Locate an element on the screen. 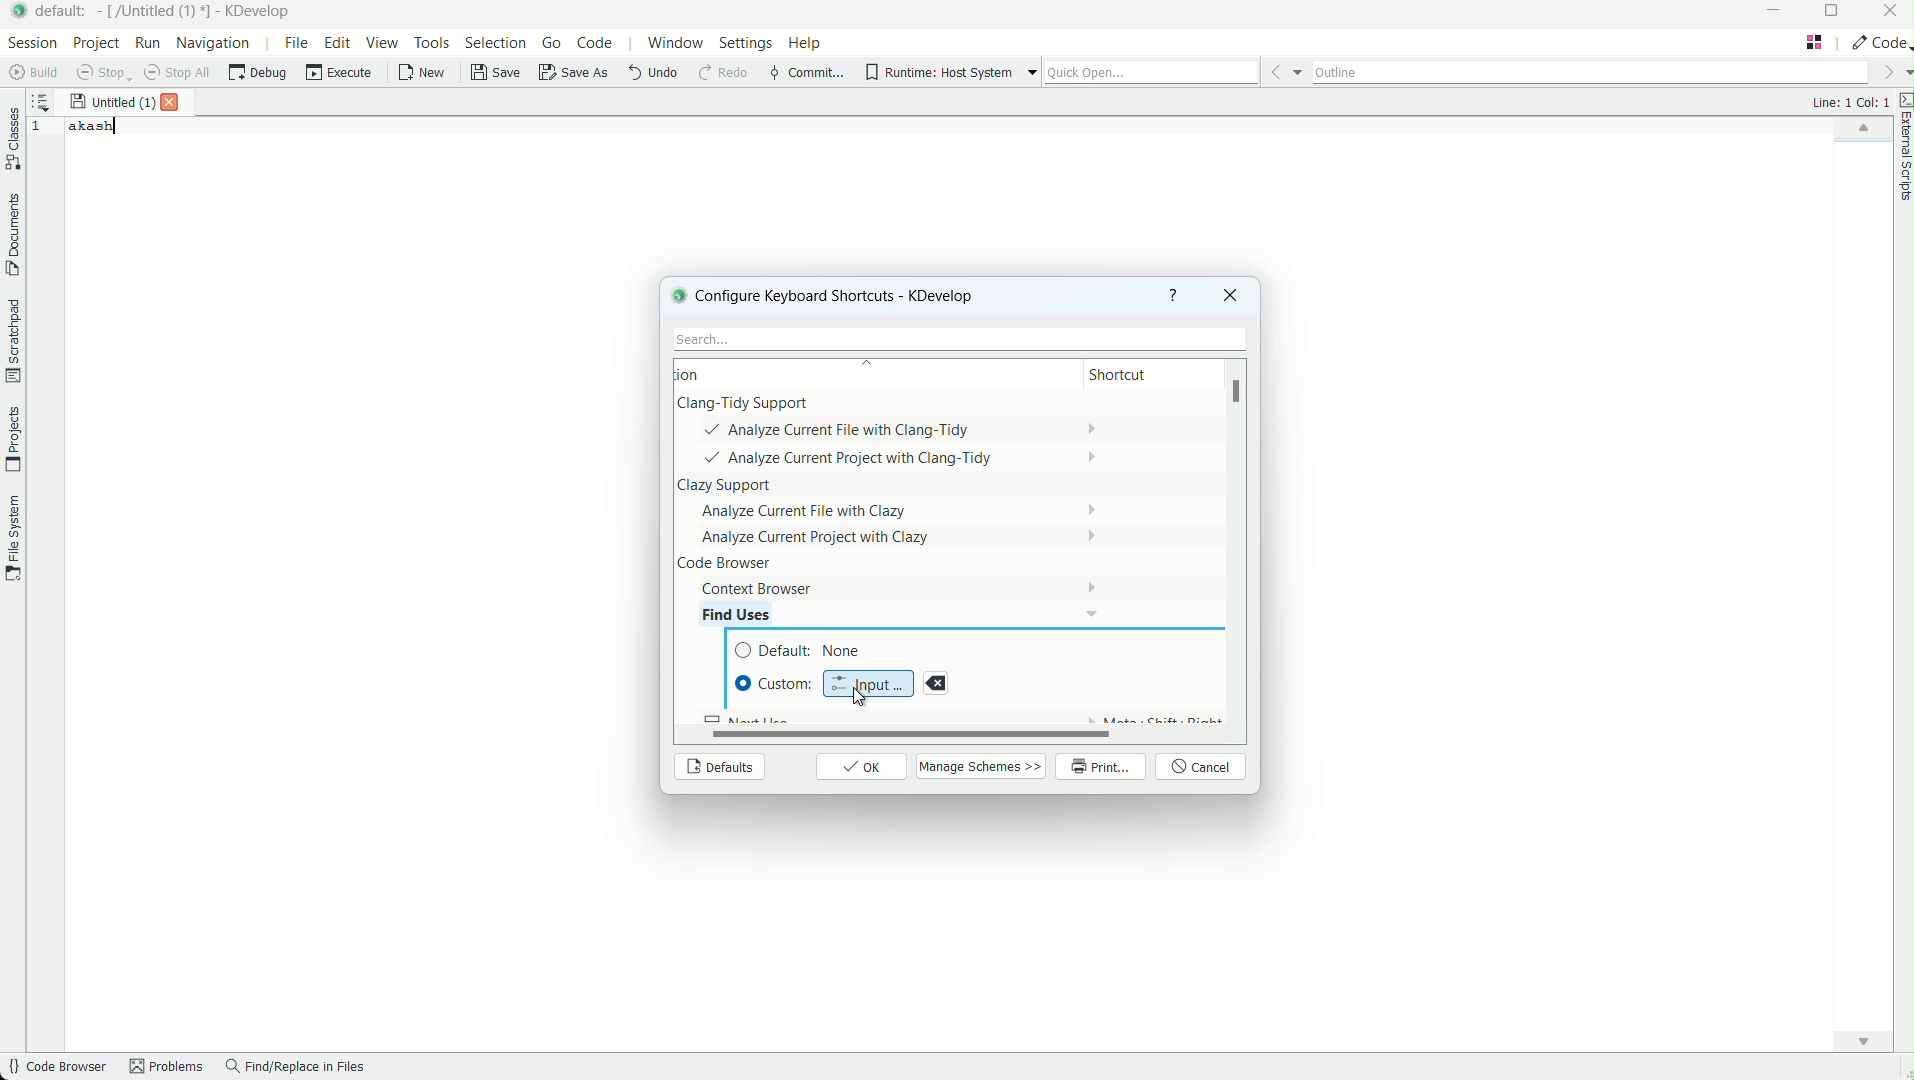 Image resolution: width=1914 pixels, height=1080 pixels. file name is located at coordinates (112, 103).